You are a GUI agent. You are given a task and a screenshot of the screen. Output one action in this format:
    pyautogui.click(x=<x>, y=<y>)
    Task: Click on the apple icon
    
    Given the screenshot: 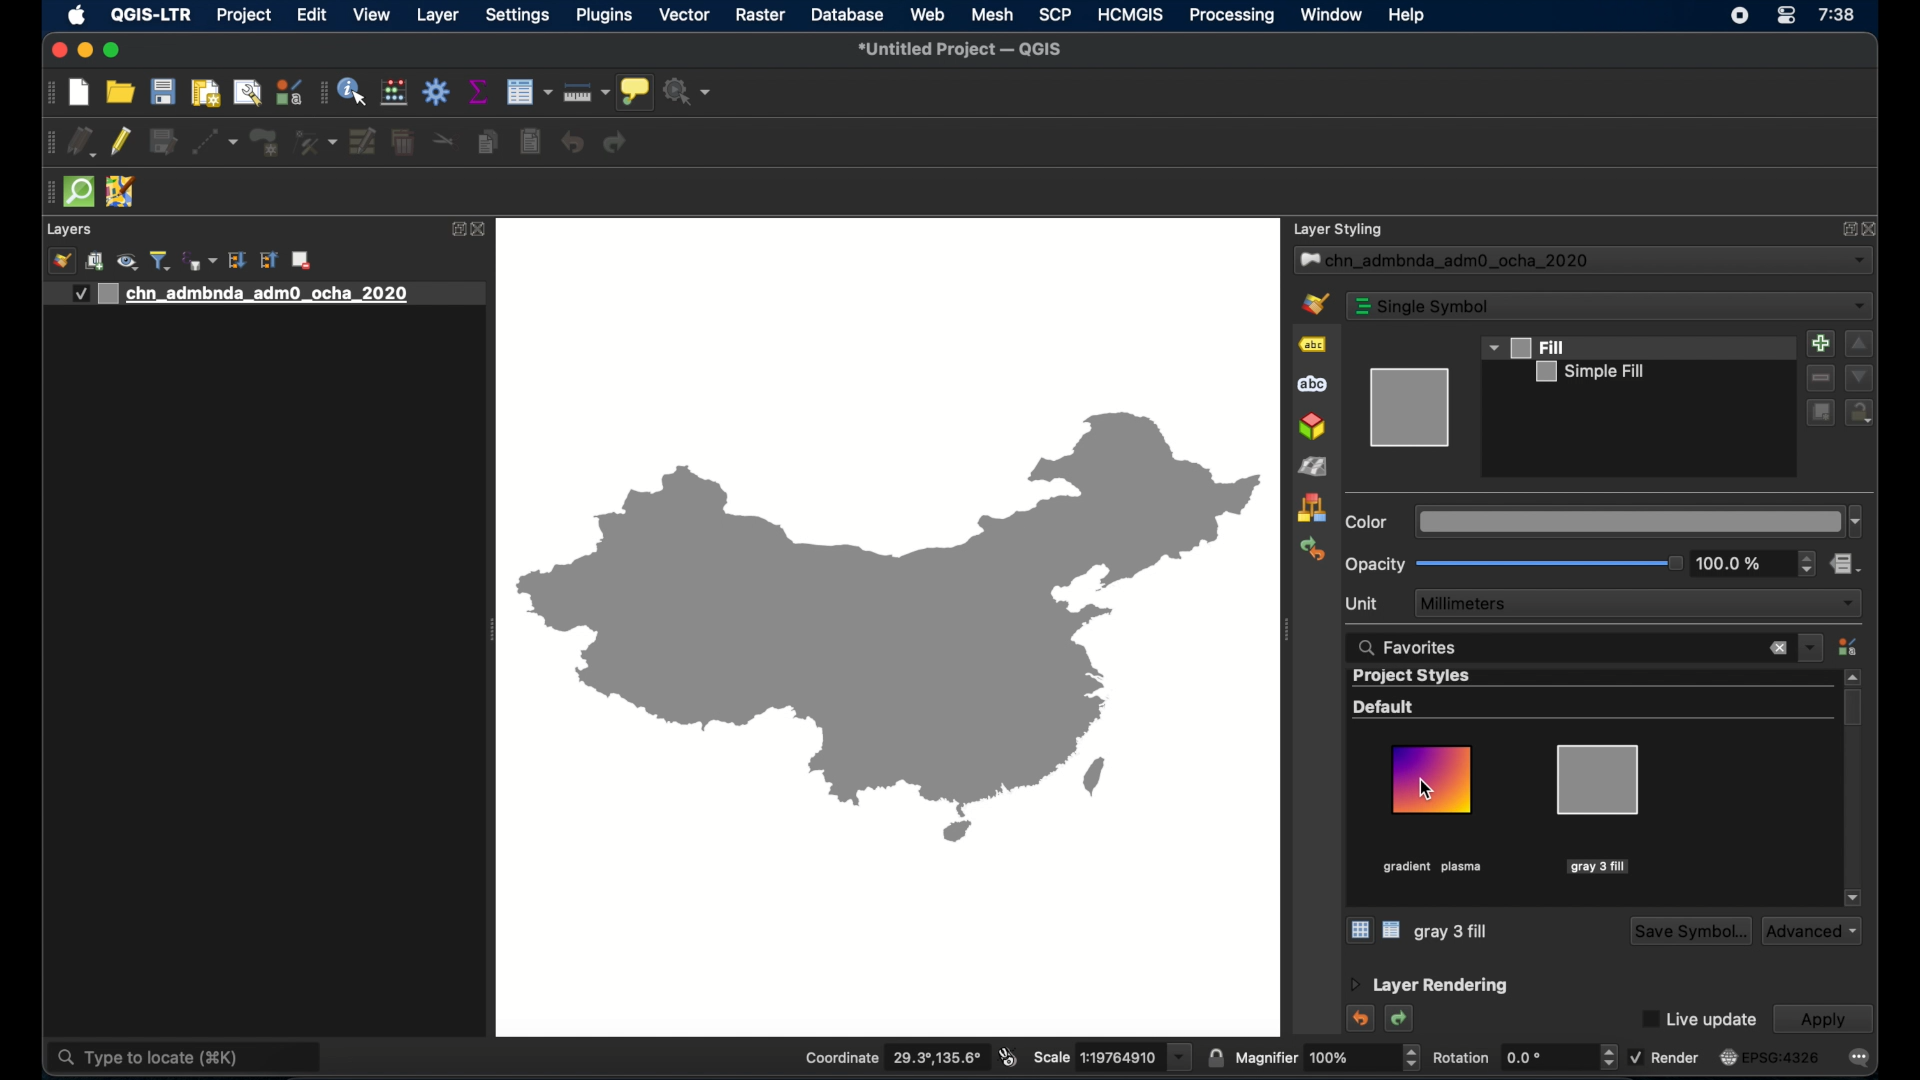 What is the action you would take?
    pyautogui.click(x=78, y=17)
    